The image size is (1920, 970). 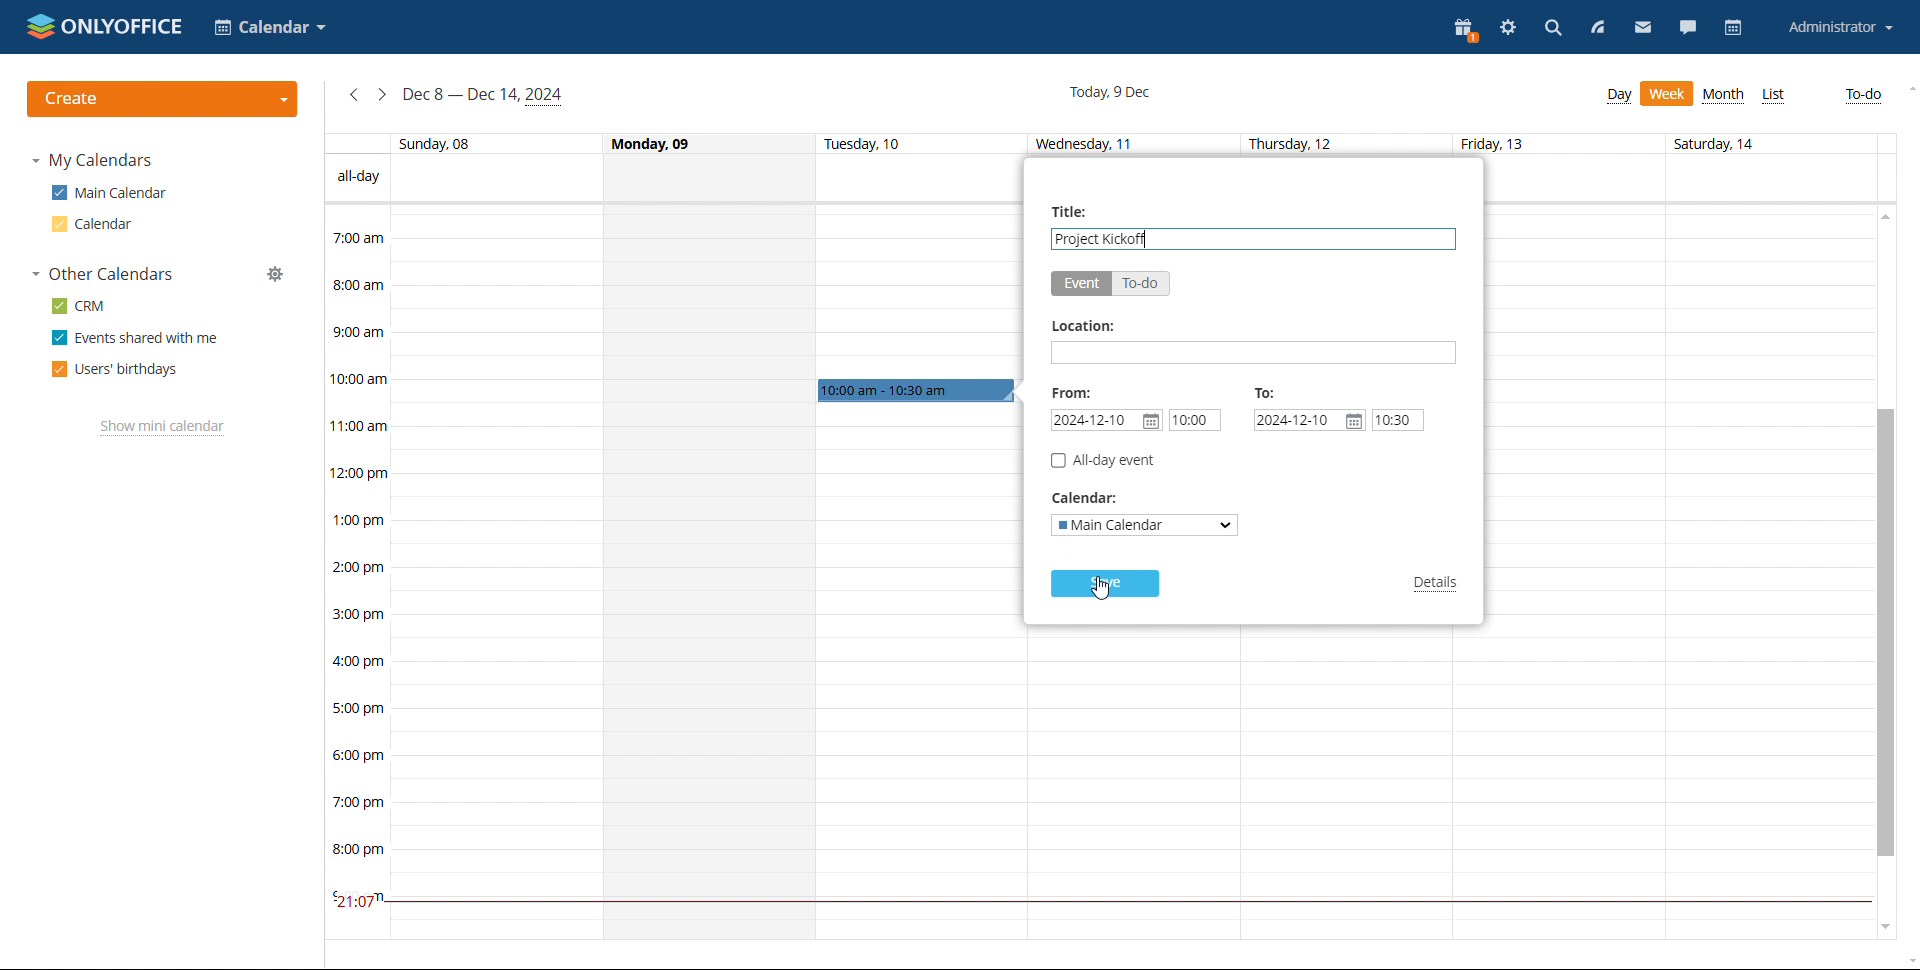 I want to click on crm, so click(x=80, y=306).